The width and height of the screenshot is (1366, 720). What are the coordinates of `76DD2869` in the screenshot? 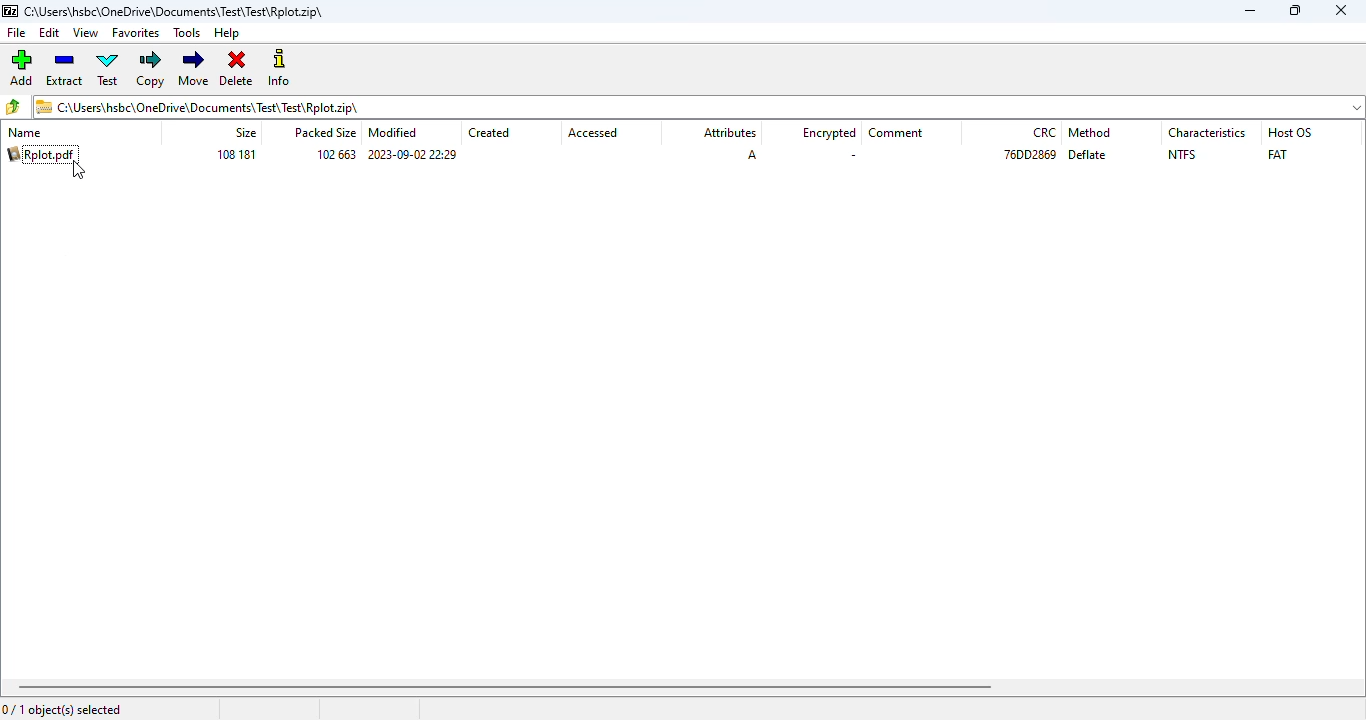 It's located at (1031, 155).